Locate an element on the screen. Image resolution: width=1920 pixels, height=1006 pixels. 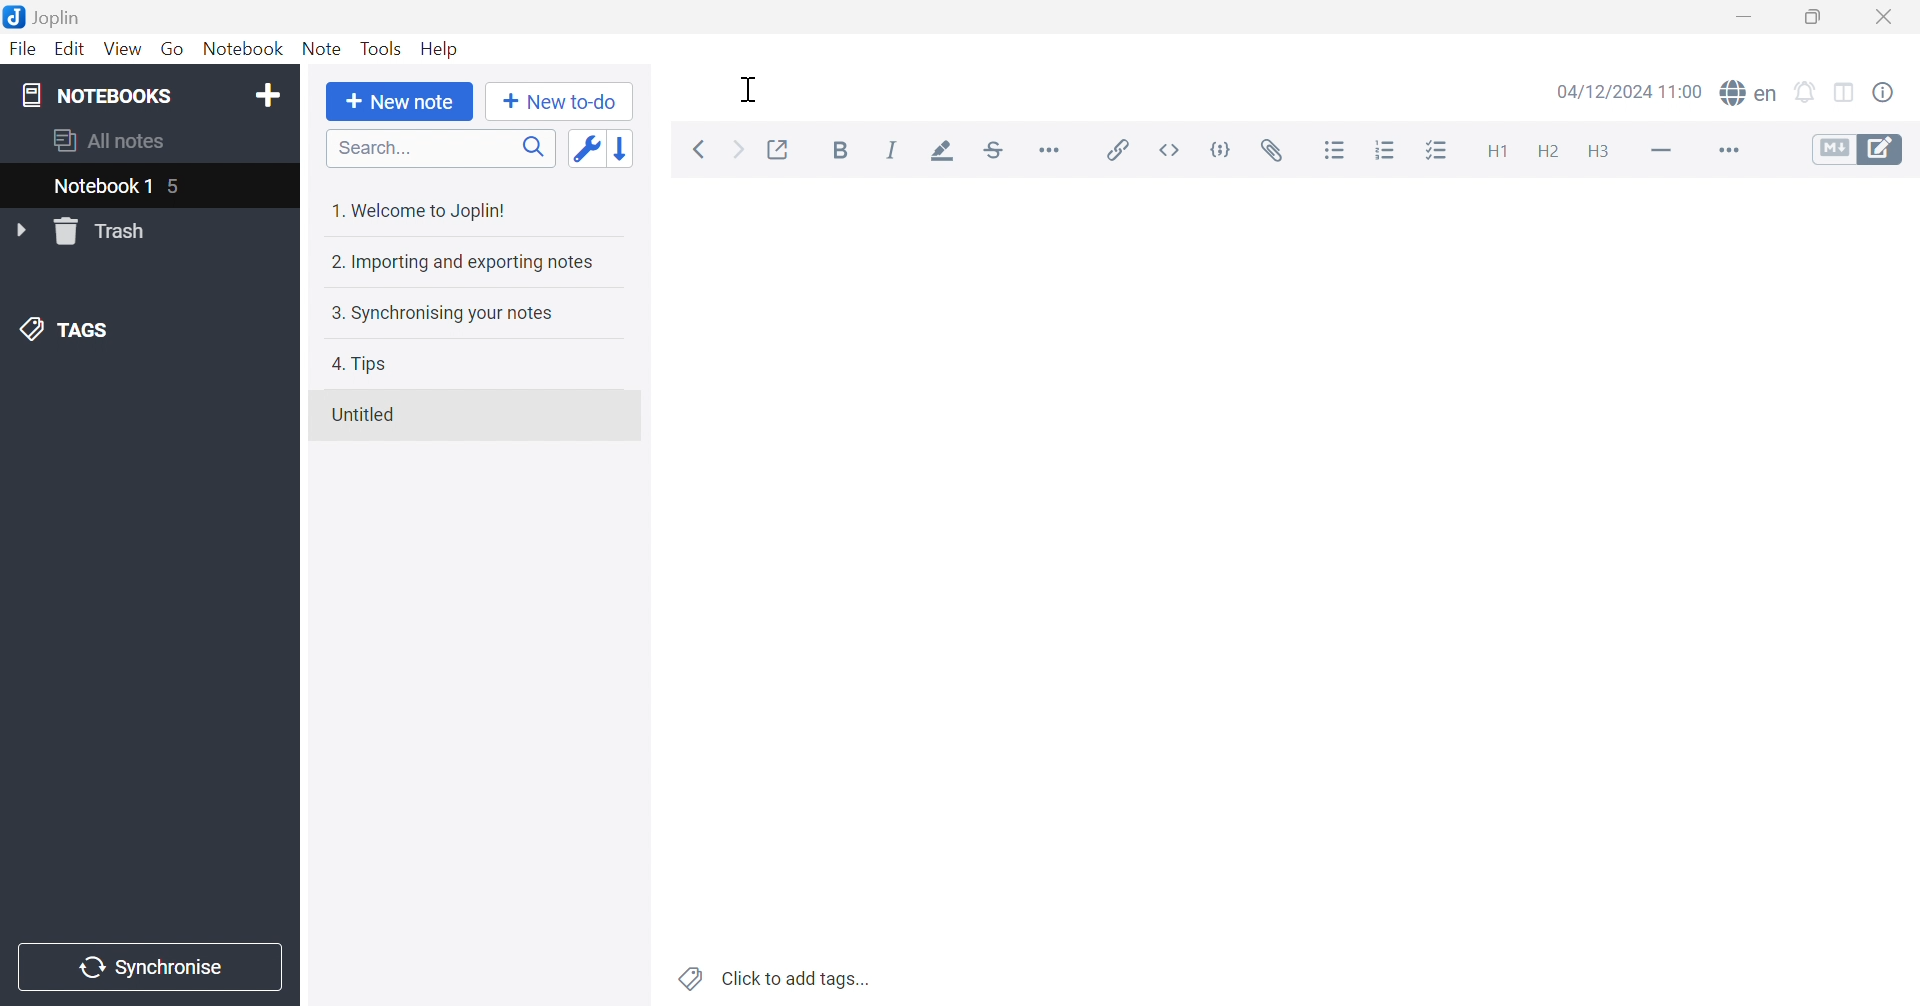
Heading 3 is located at coordinates (1599, 155).